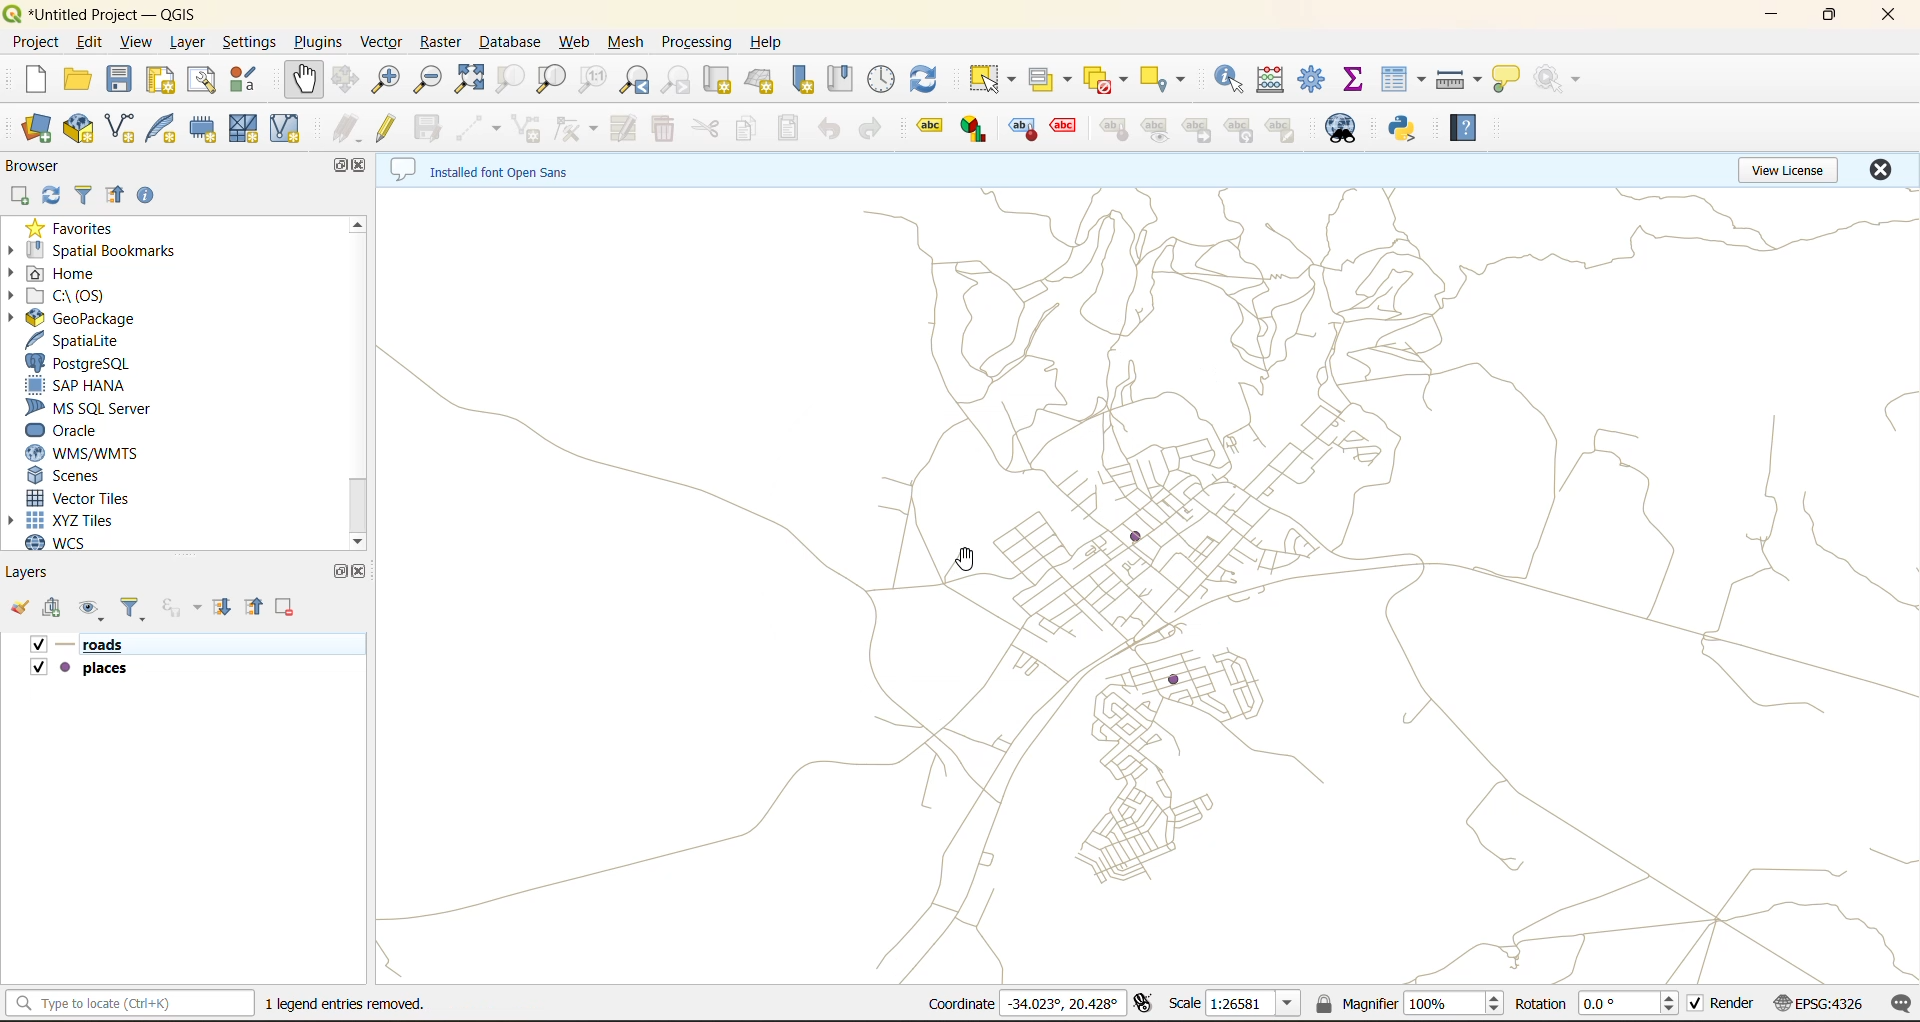  Describe the element at coordinates (1228, 85) in the screenshot. I see `indentify features` at that location.